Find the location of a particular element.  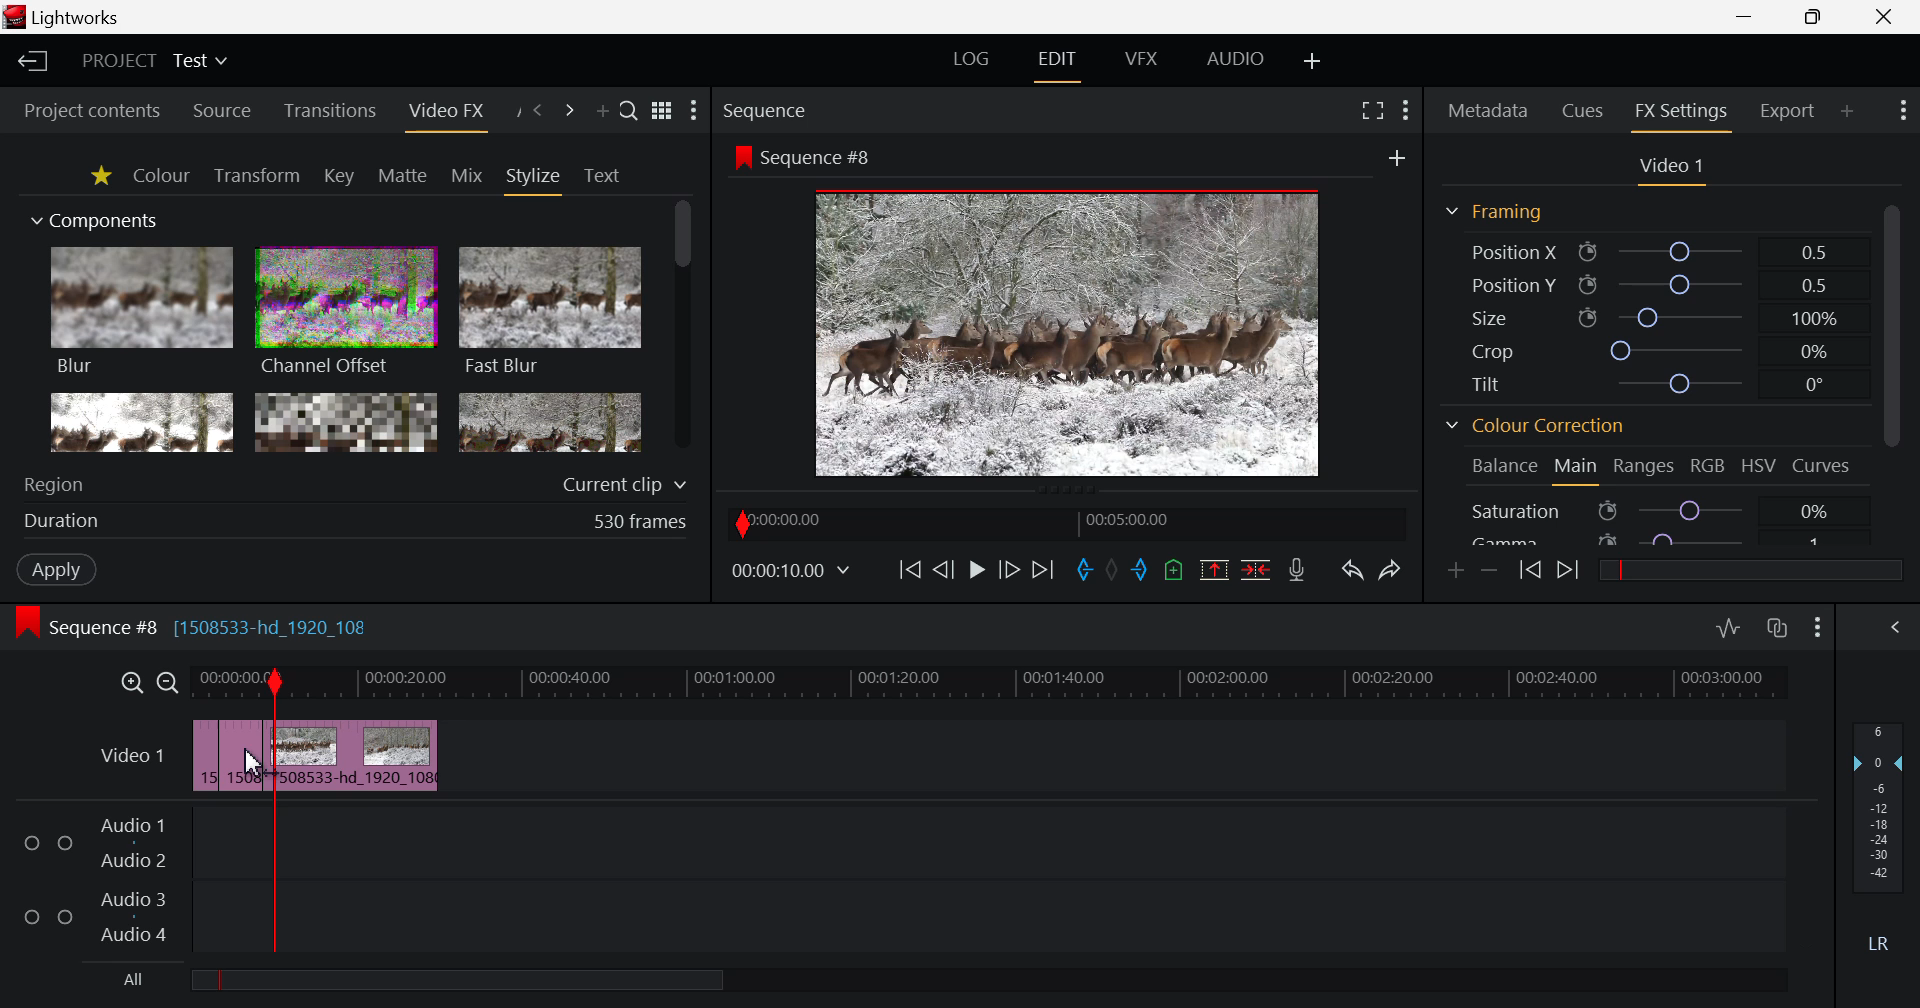

Previous keyframe is located at coordinates (1528, 571).